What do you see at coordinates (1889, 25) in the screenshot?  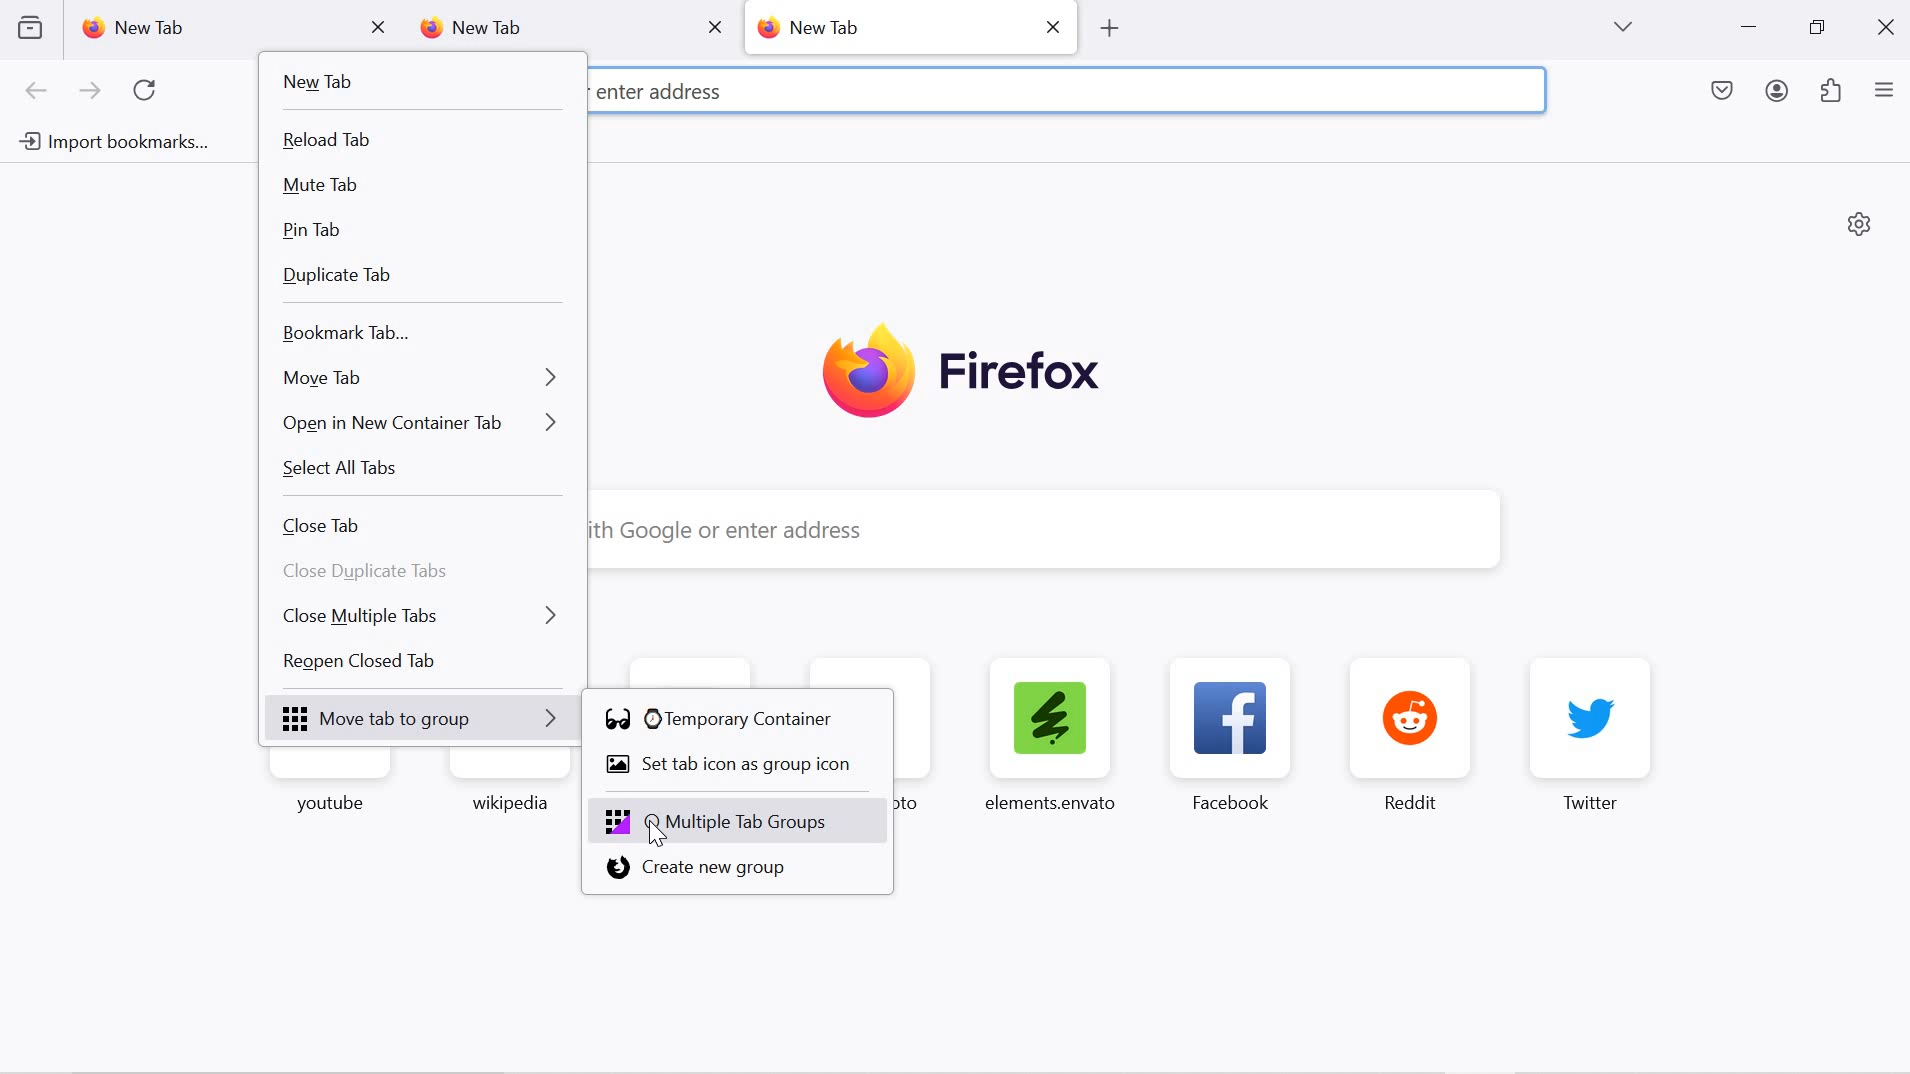 I see `close` at bounding box center [1889, 25].